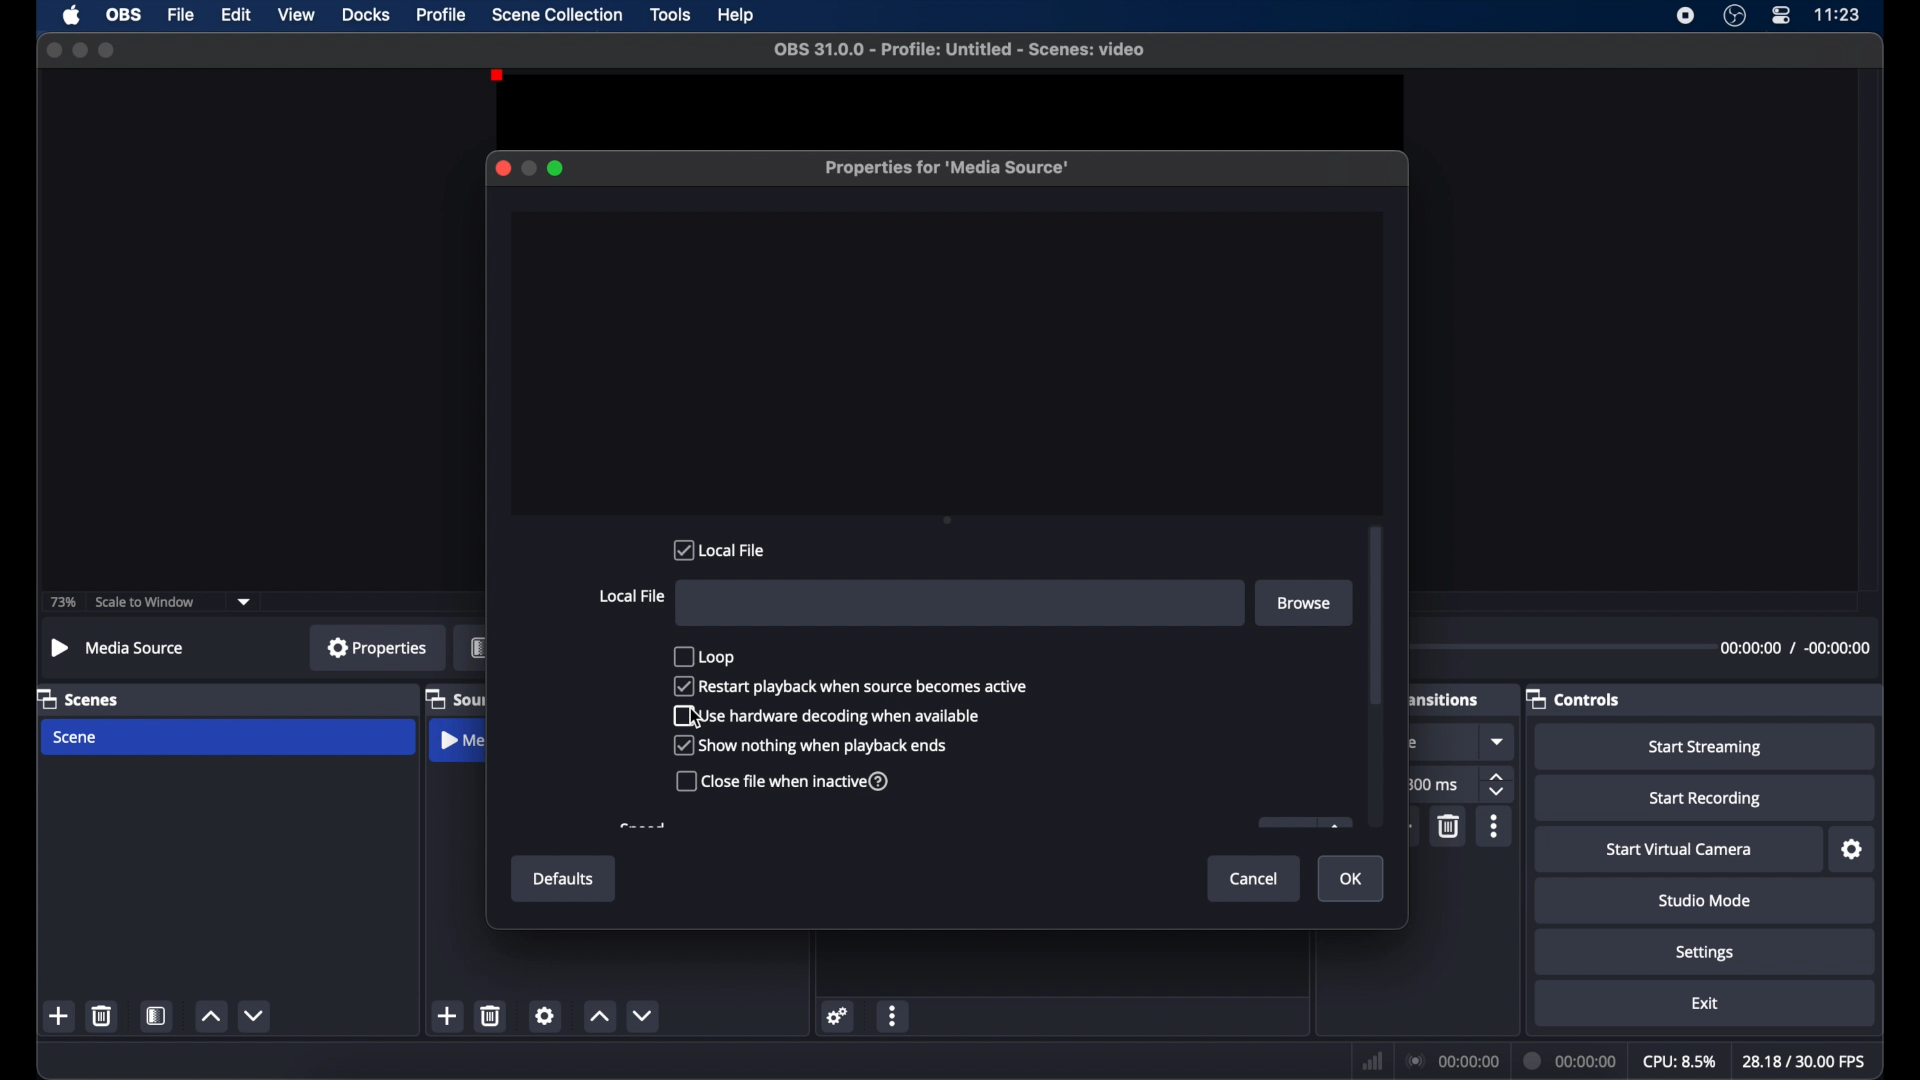  Describe the element at coordinates (79, 50) in the screenshot. I see `minimize` at that location.